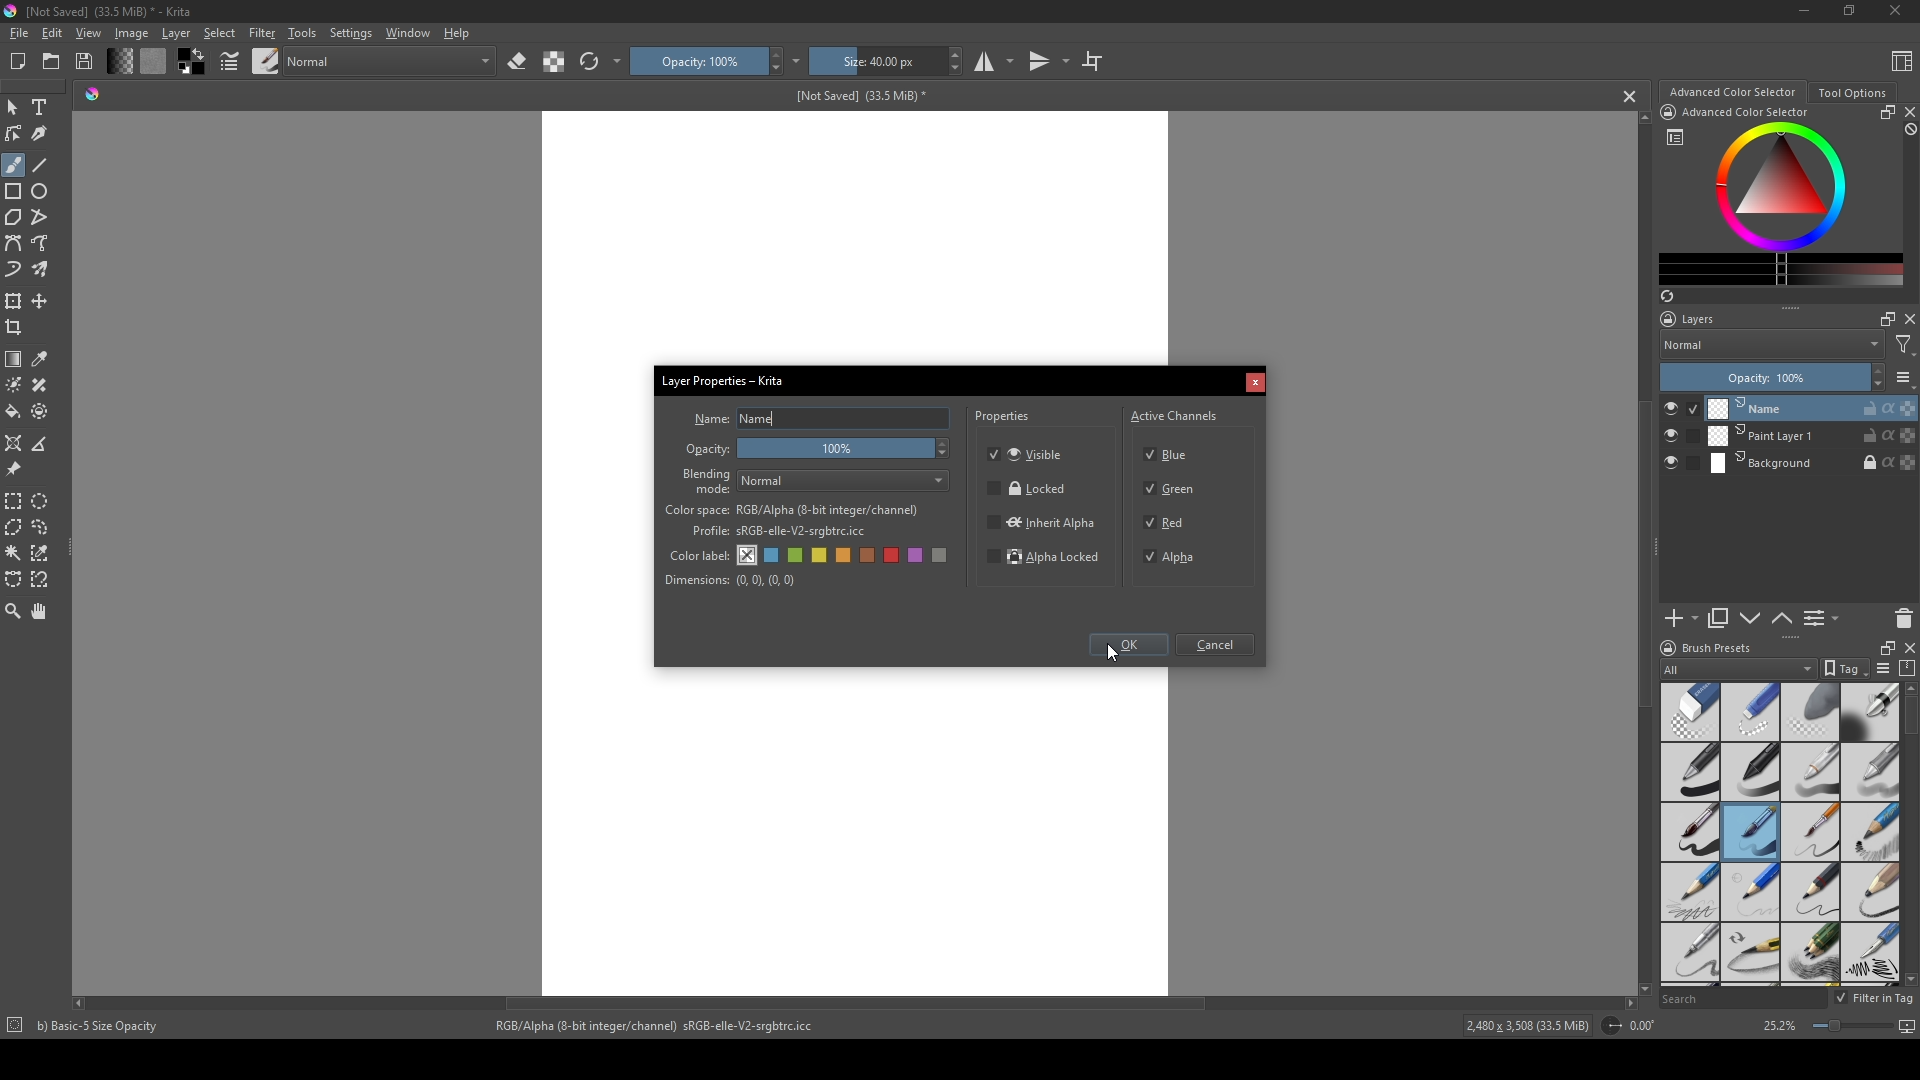 This screenshot has height=1080, width=1920. What do you see at coordinates (711, 419) in the screenshot?
I see `Name:` at bounding box center [711, 419].